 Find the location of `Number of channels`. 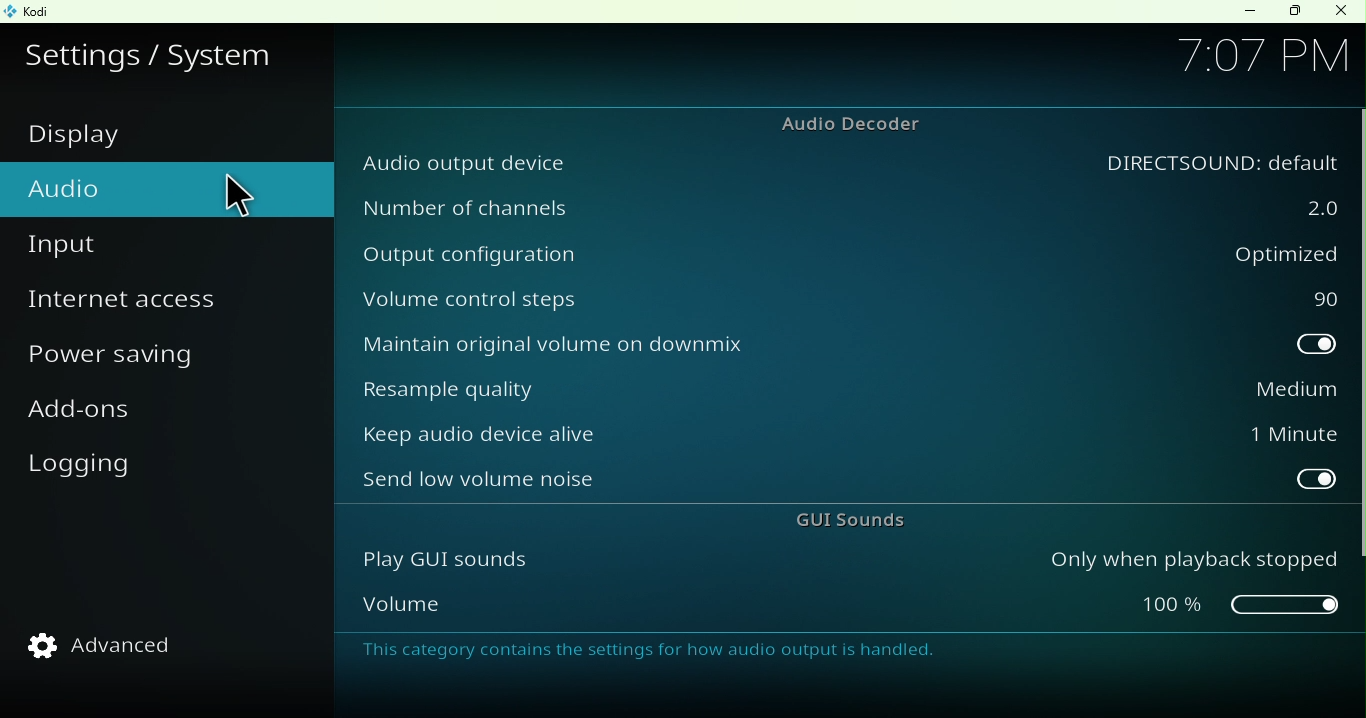

Number of channels is located at coordinates (712, 207).